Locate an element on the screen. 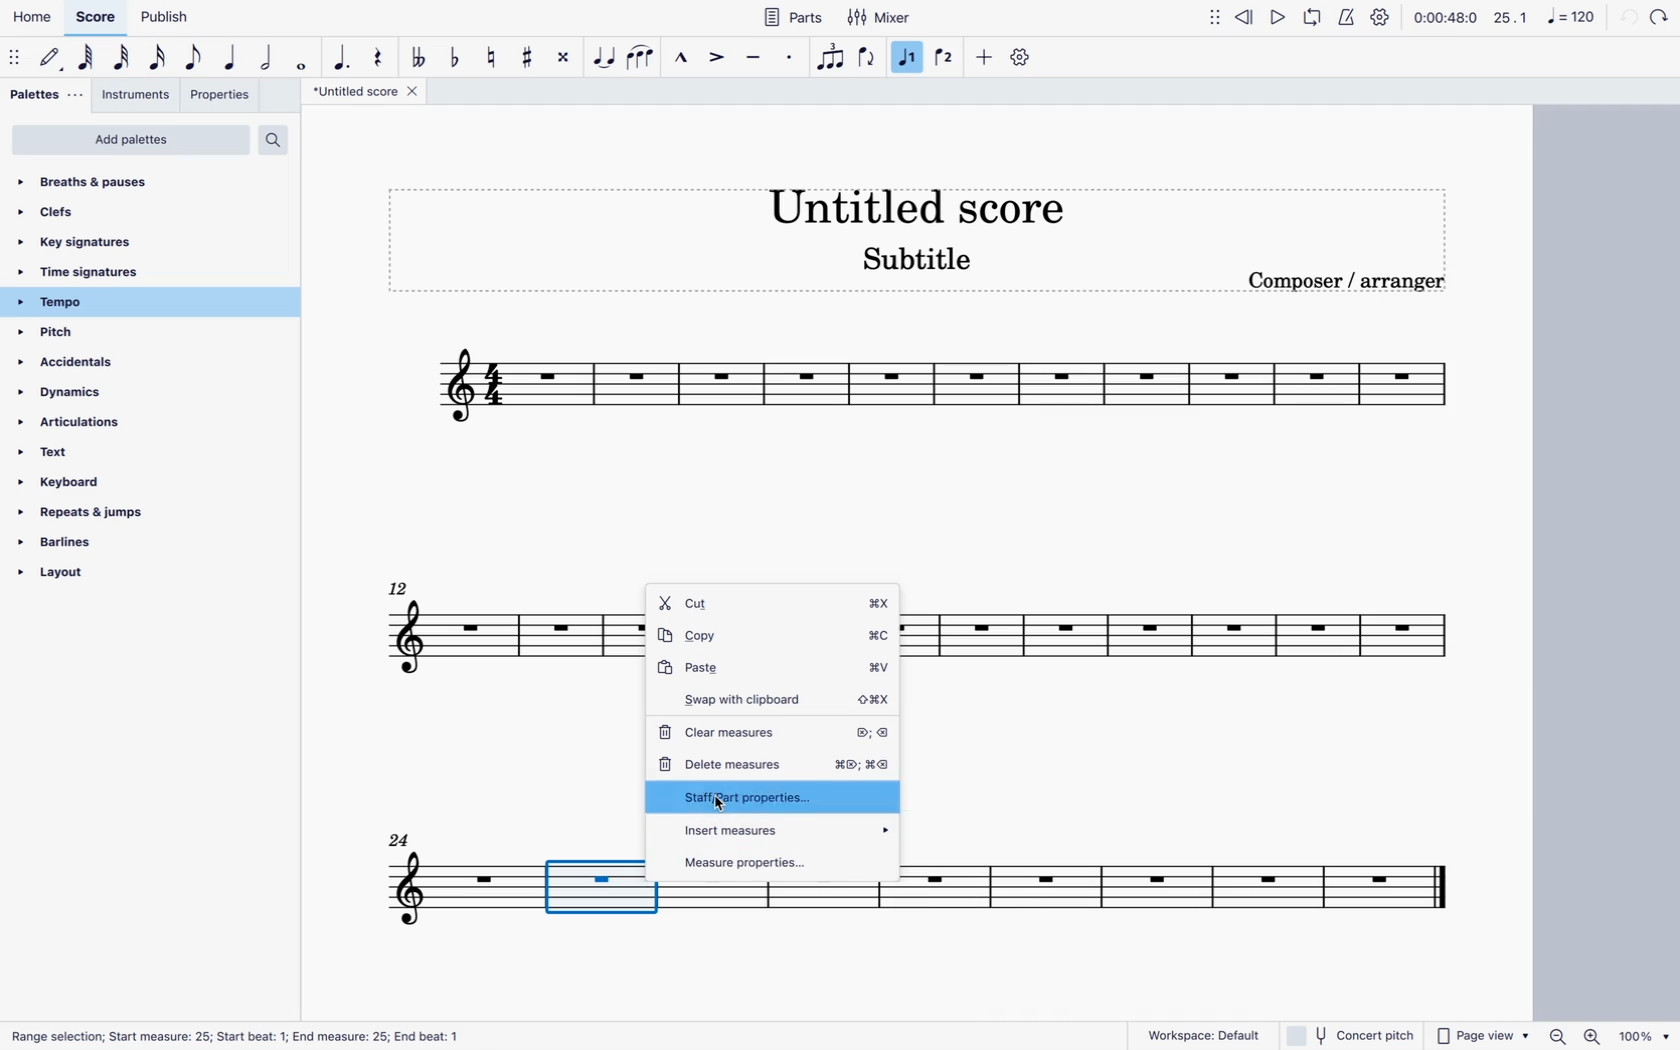 The image size is (1680, 1050). move is located at coordinates (1210, 17).